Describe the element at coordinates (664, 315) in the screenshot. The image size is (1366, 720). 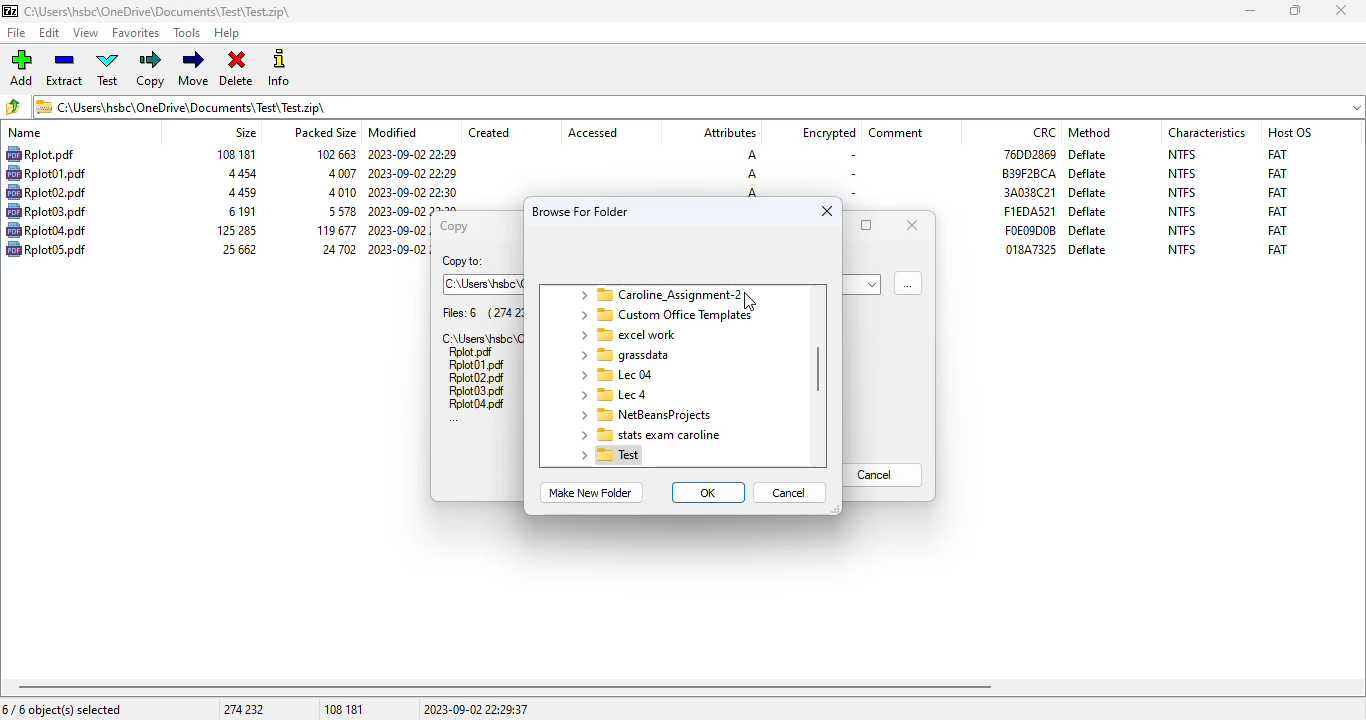
I see `folder name` at that location.